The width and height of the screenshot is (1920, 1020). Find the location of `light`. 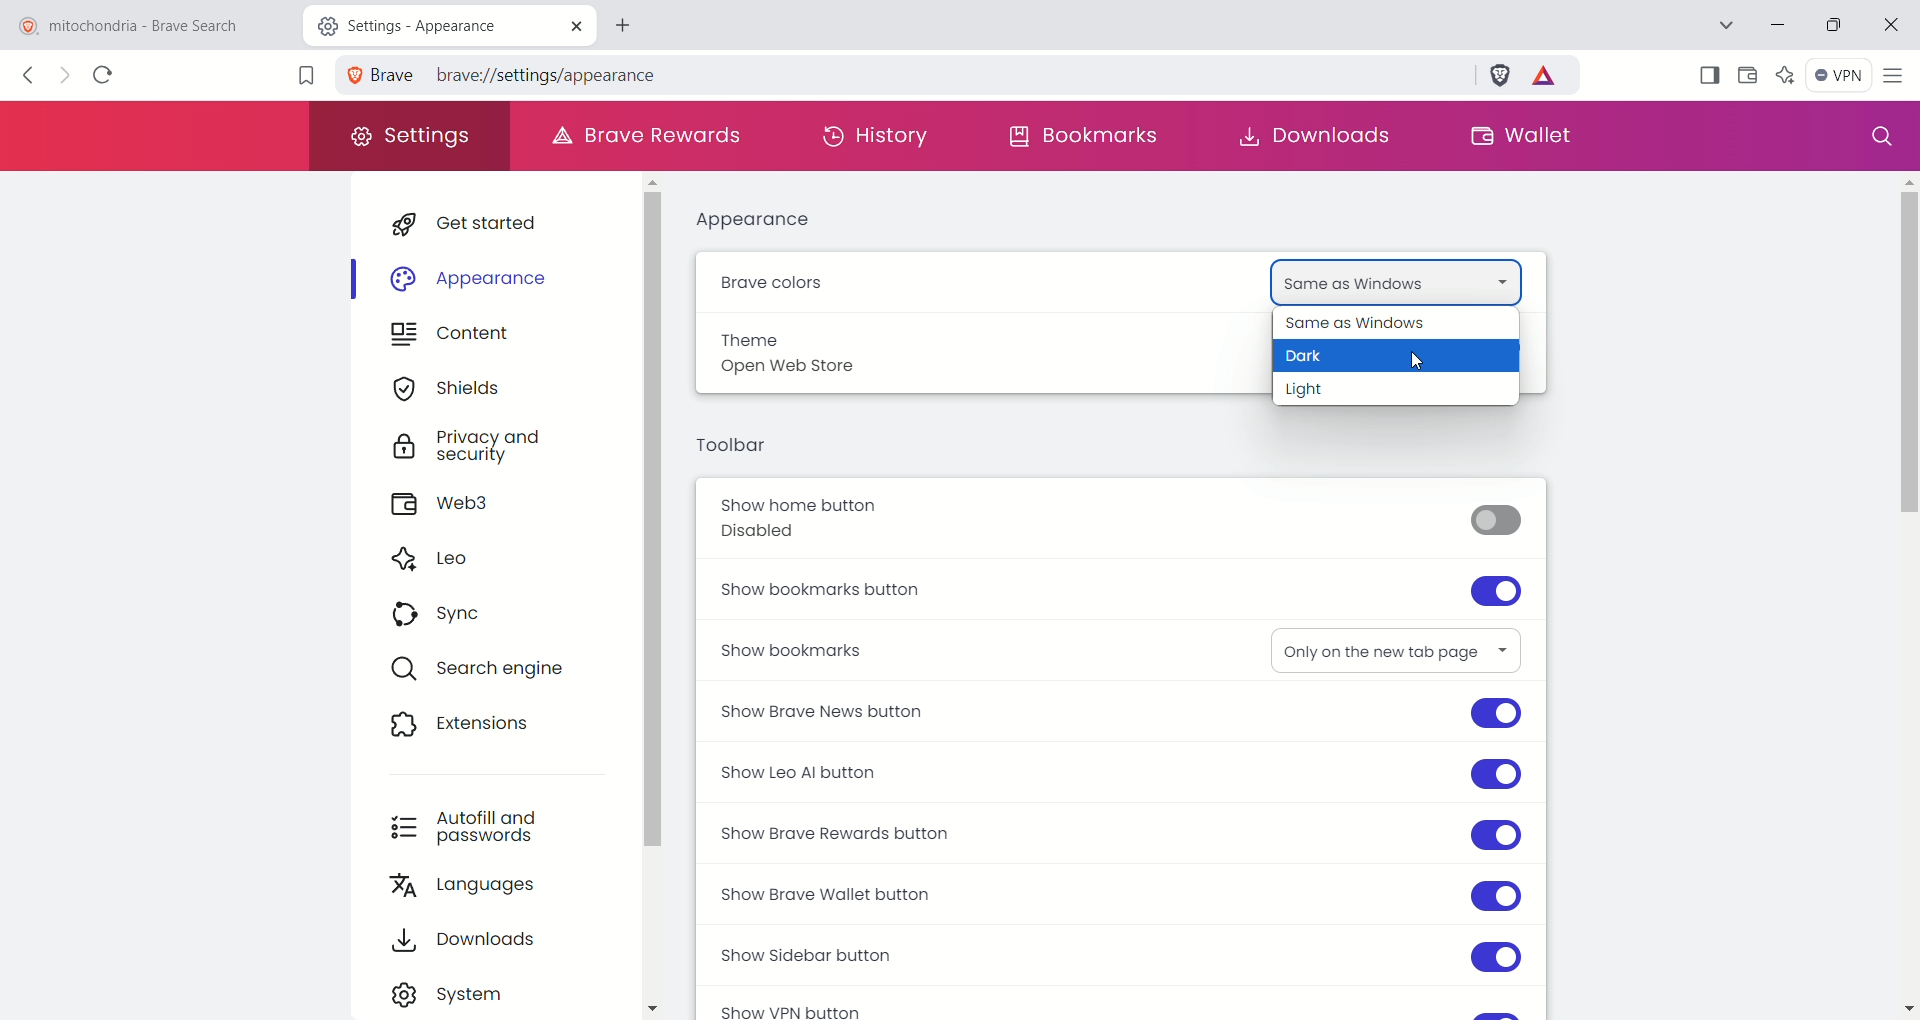

light is located at coordinates (1331, 391).